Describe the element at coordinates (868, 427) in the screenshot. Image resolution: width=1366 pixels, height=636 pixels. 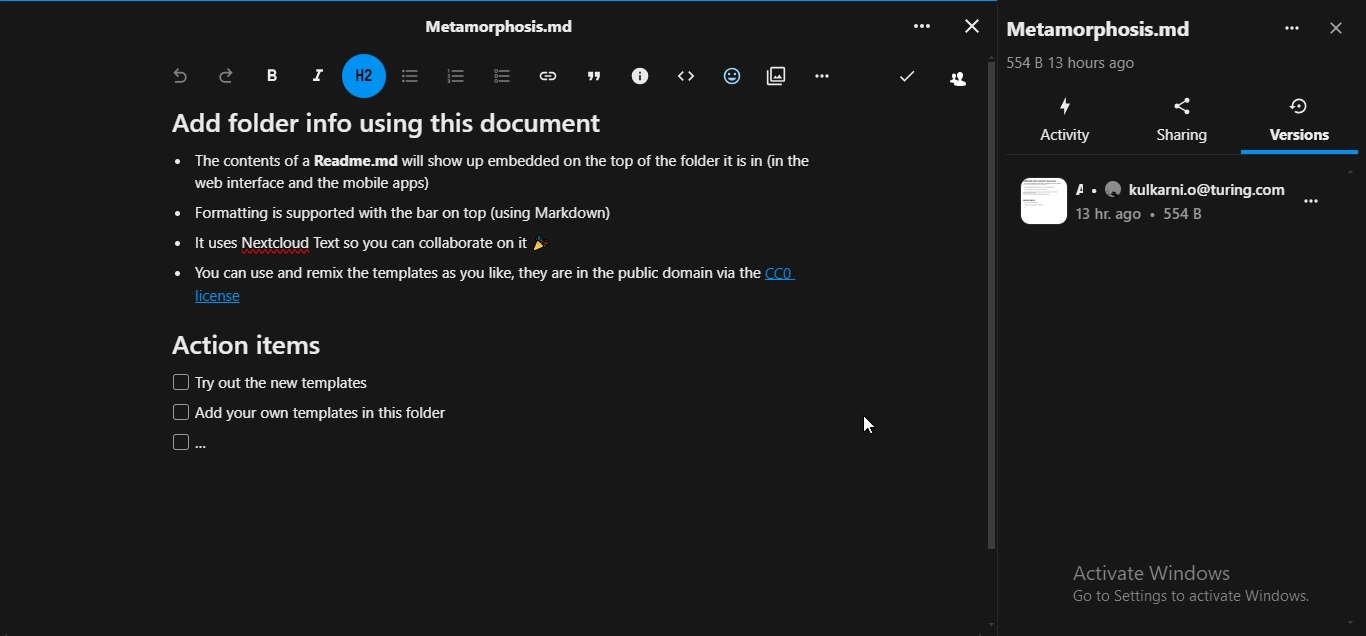
I see `Cursor` at that location.